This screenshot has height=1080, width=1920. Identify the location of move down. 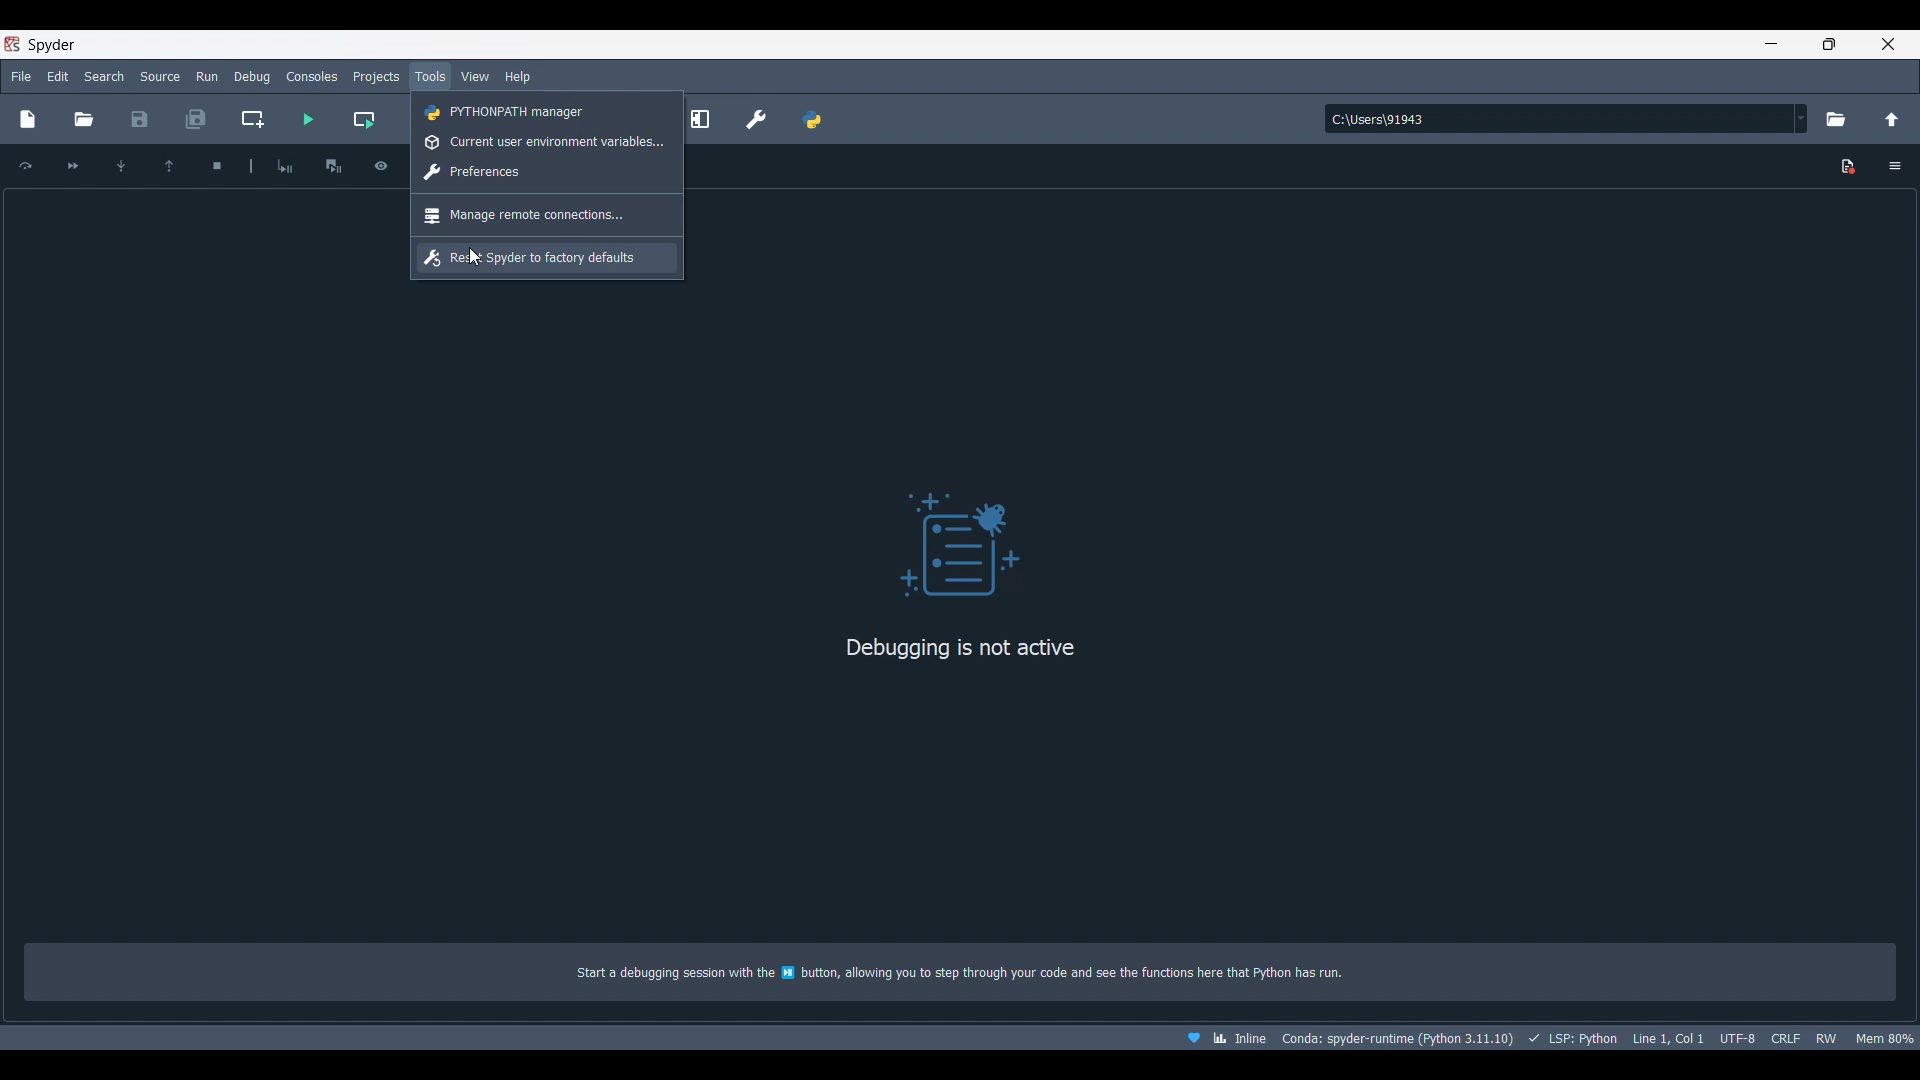
(119, 165).